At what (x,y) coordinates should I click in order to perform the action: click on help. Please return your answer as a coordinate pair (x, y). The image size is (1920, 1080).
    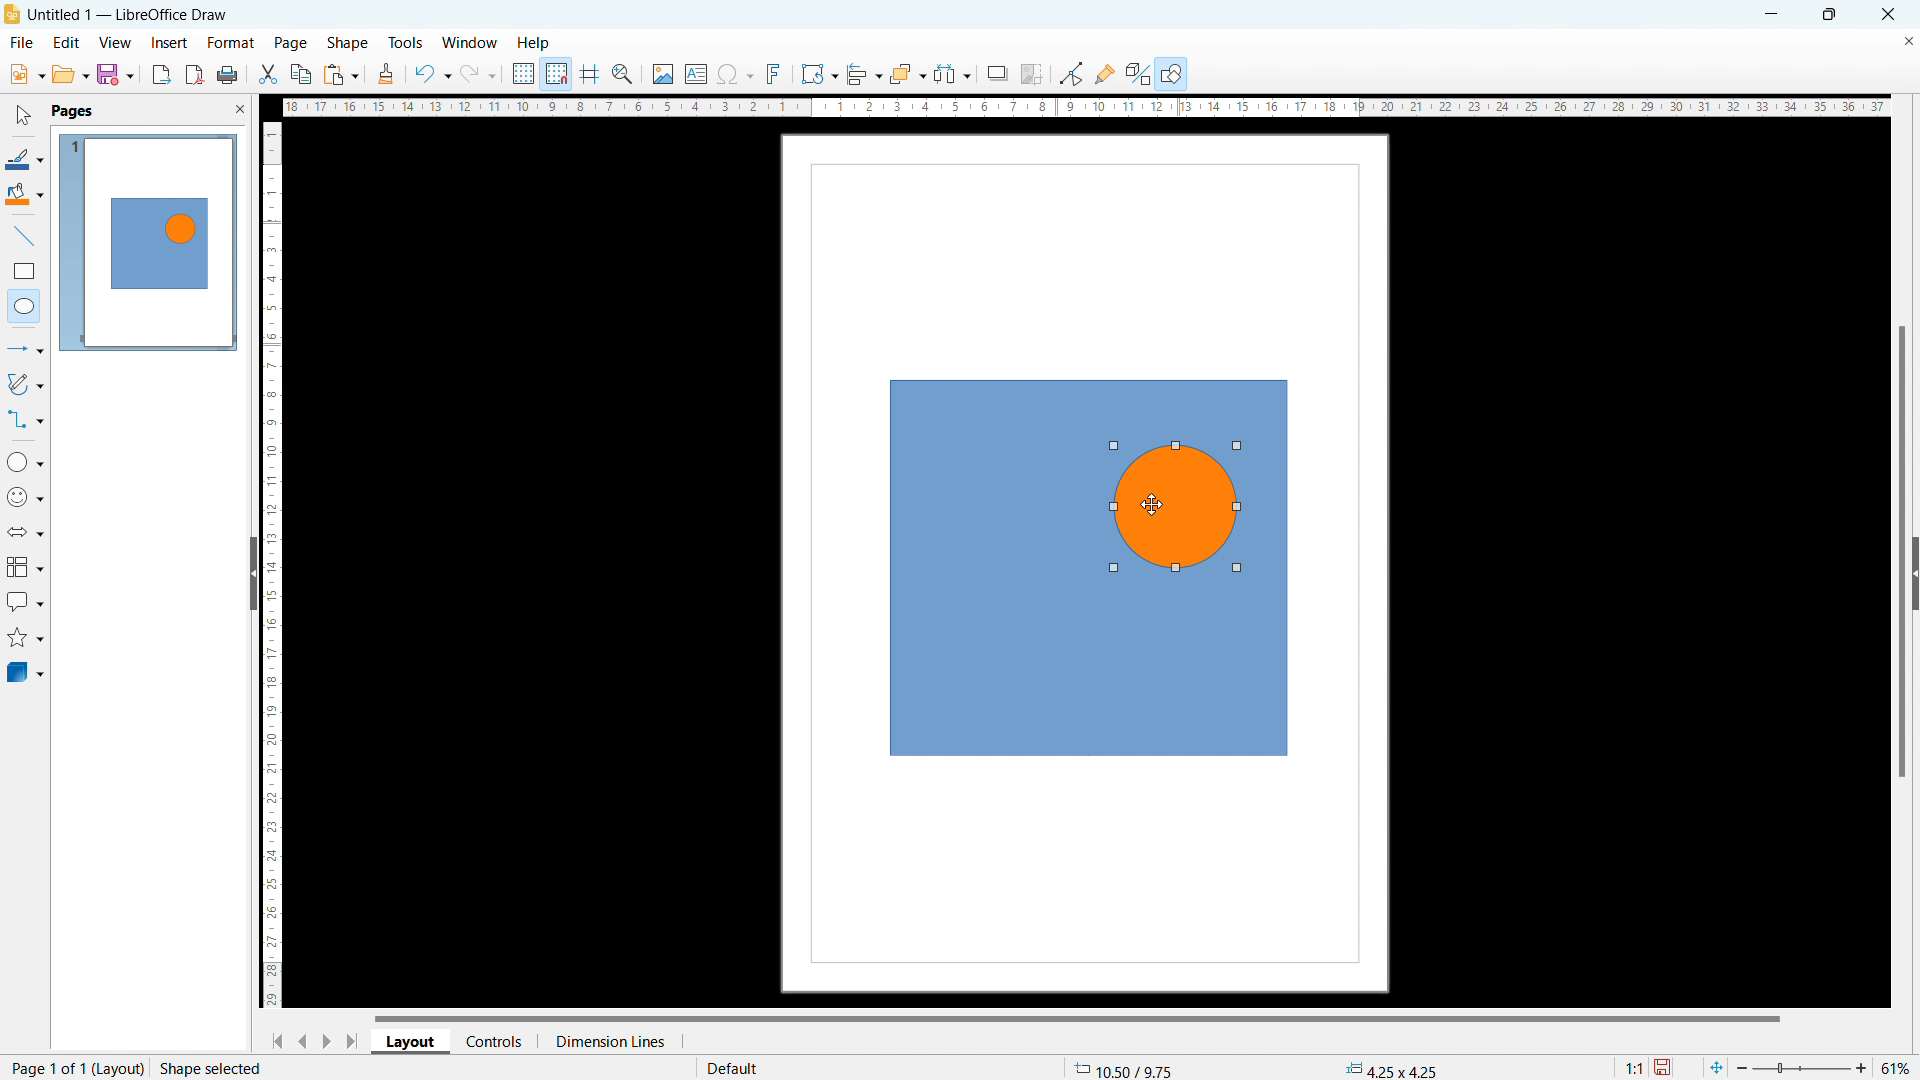
    Looking at the image, I should click on (535, 44).